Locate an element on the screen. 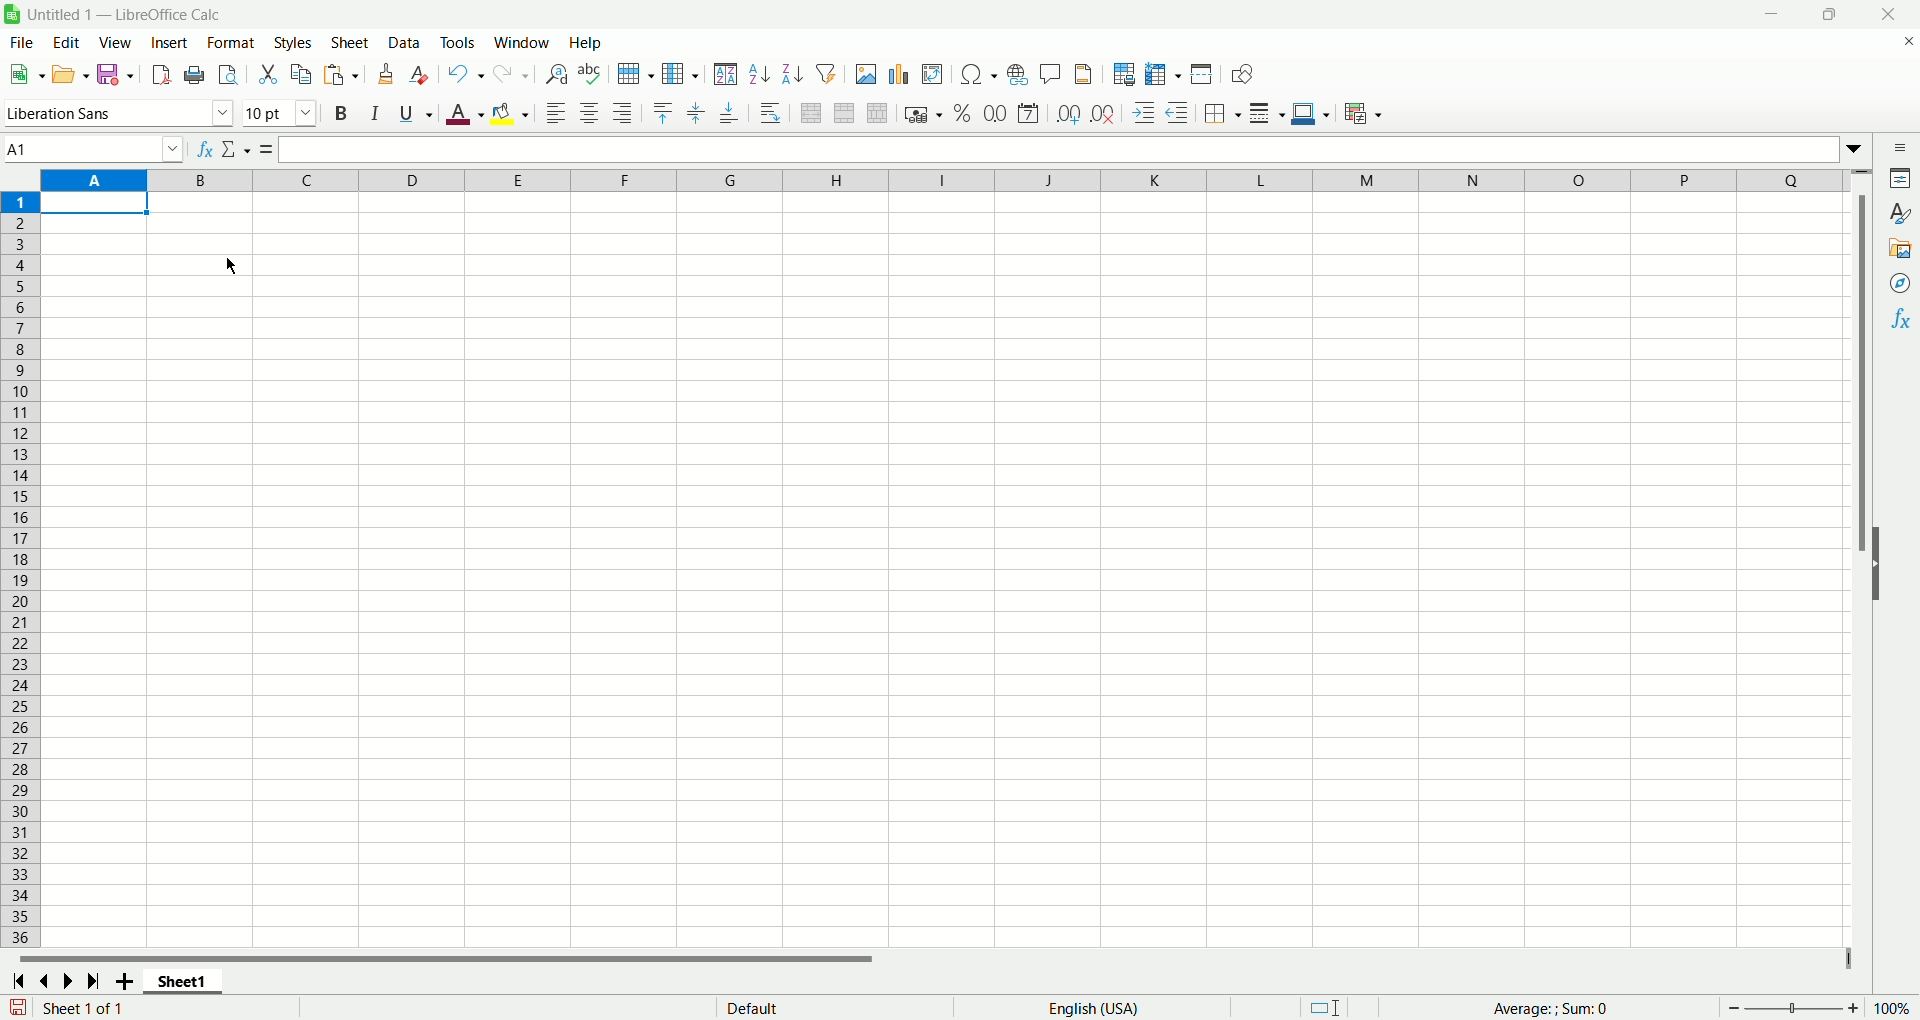 The height and width of the screenshot is (1020, 1920). border is located at coordinates (1223, 113).